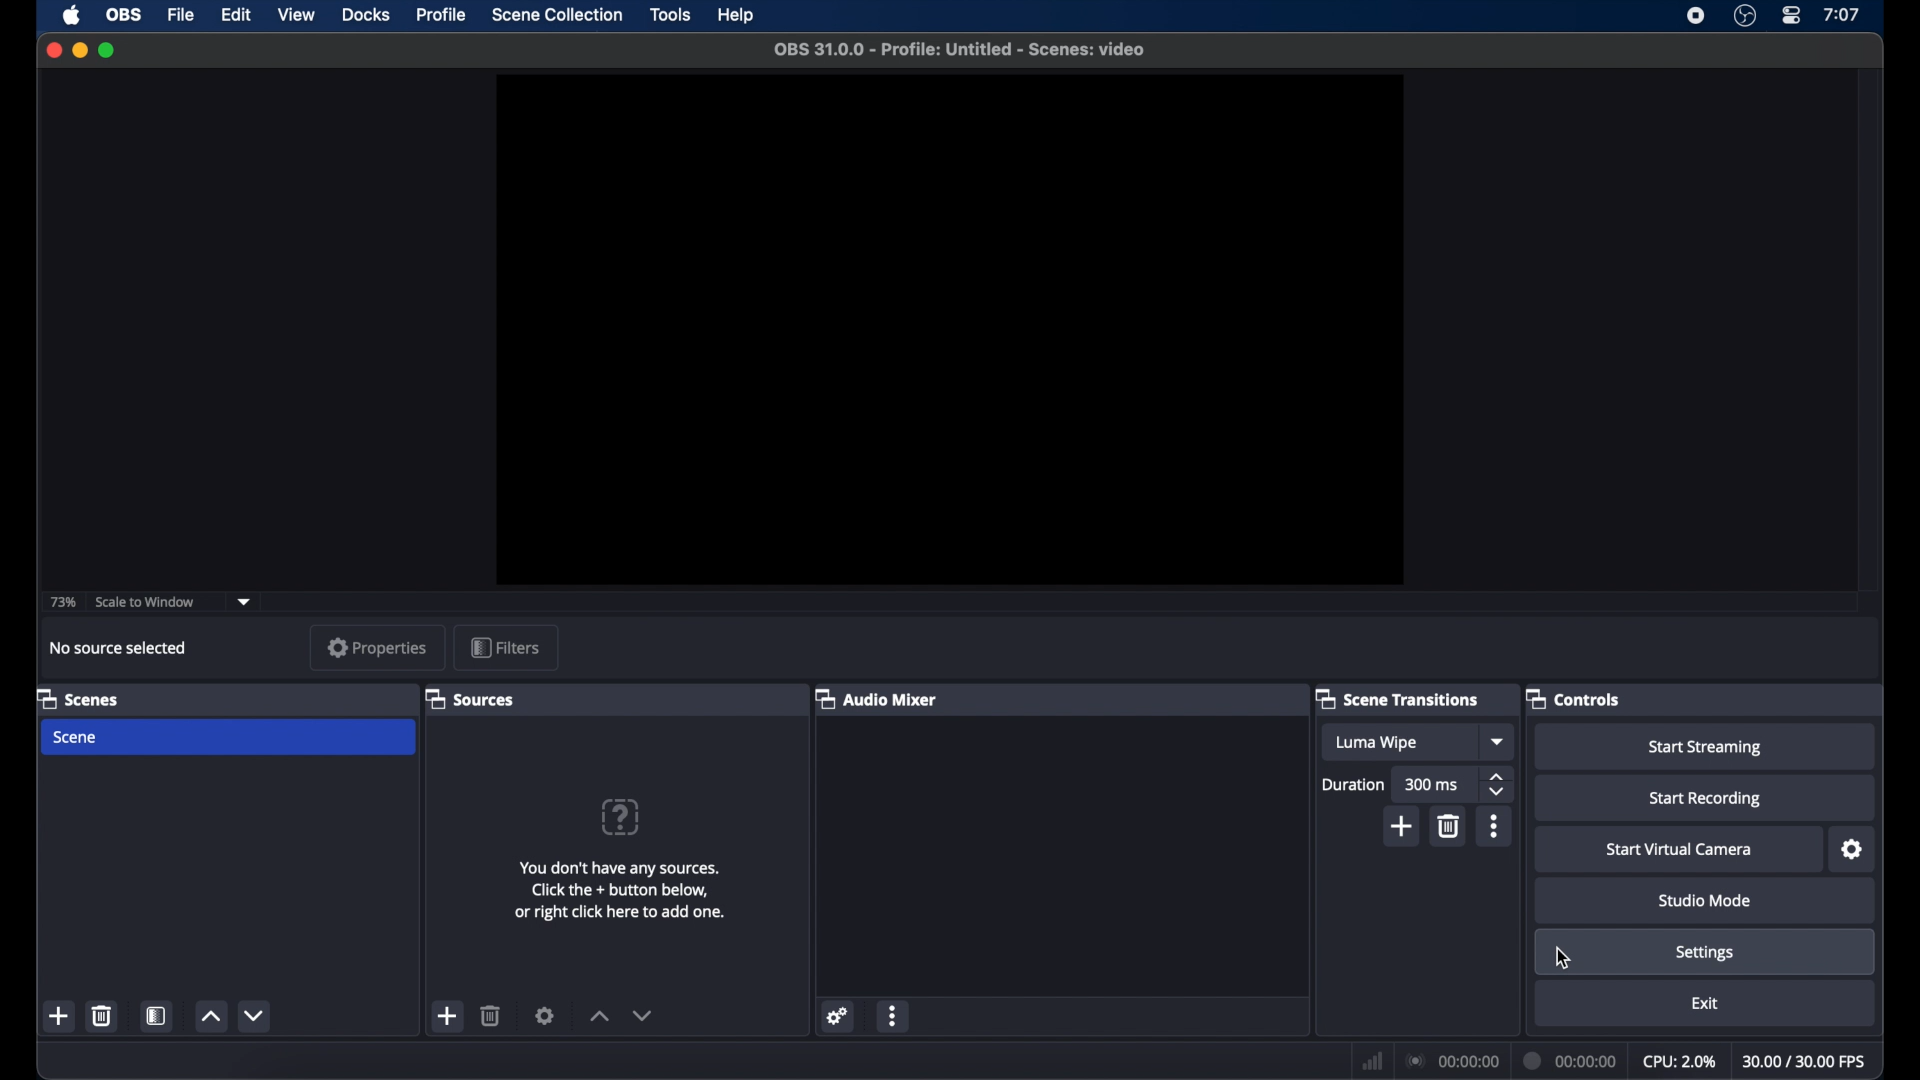  What do you see at coordinates (101, 1015) in the screenshot?
I see `delete` at bounding box center [101, 1015].